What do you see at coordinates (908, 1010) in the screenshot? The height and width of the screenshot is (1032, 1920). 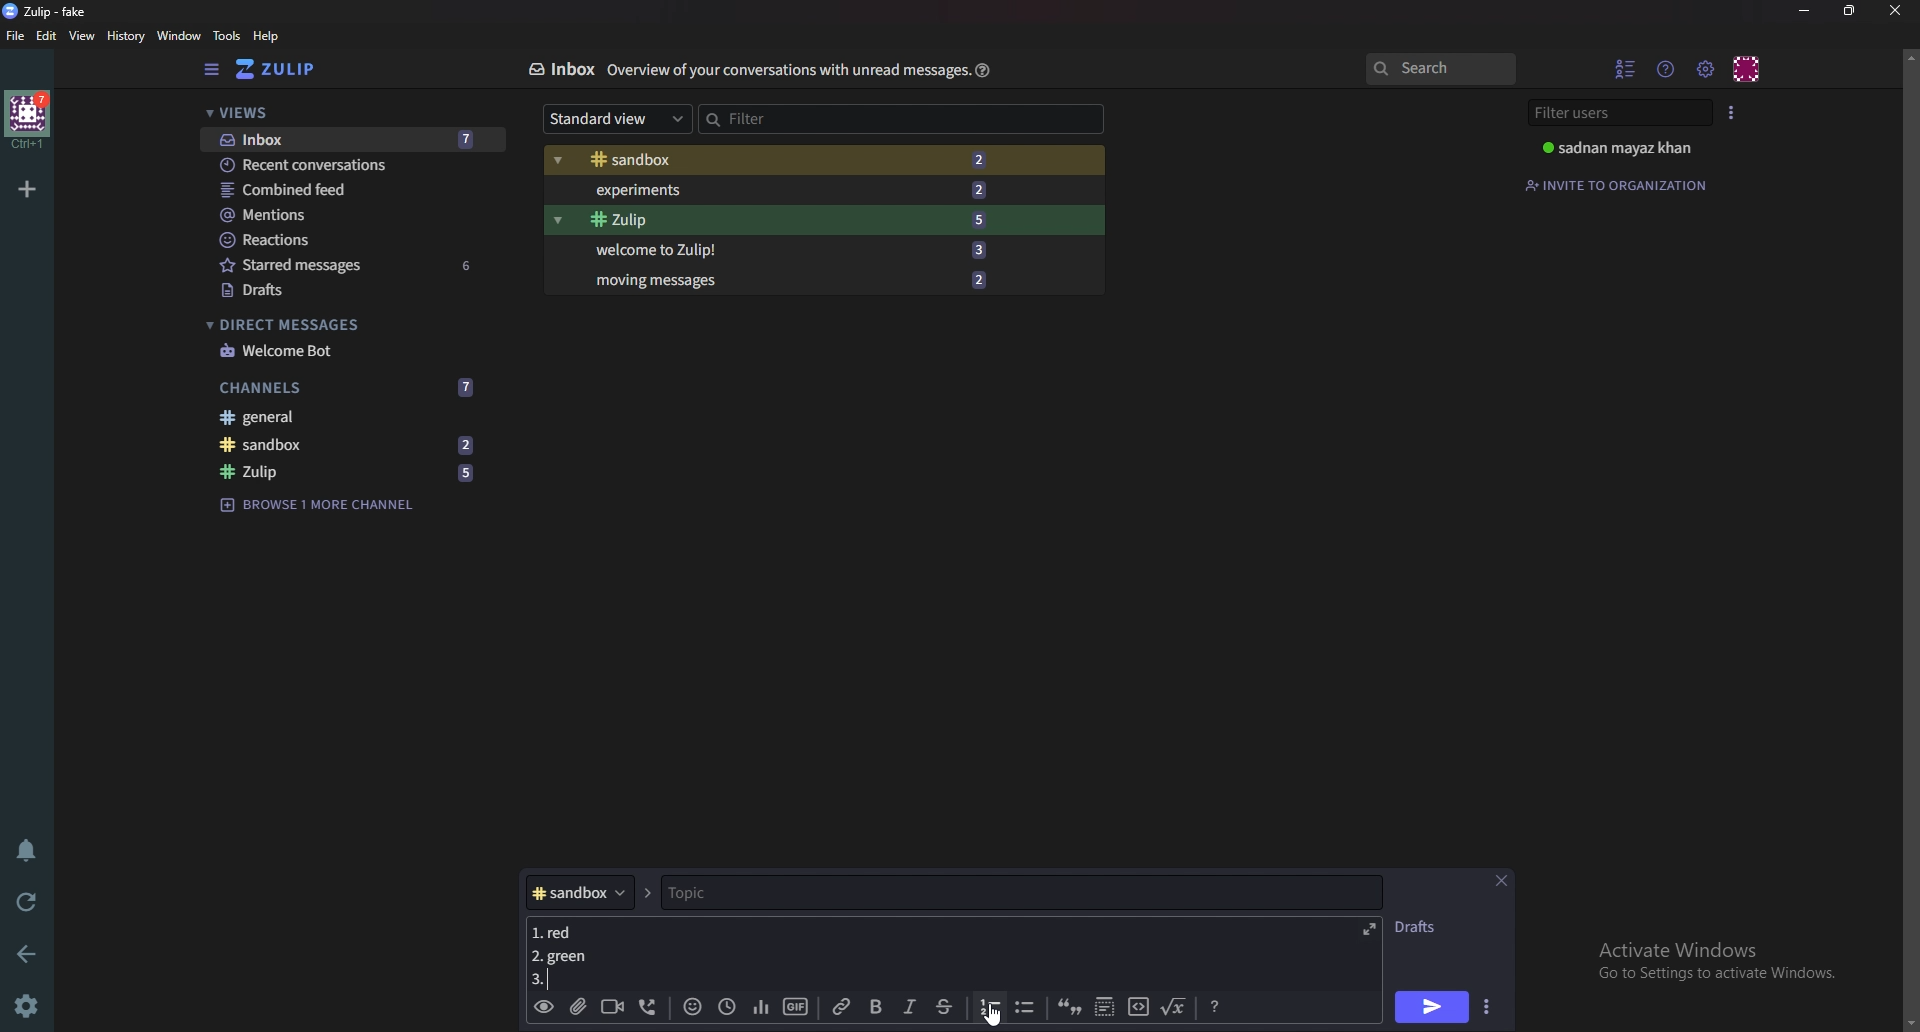 I see `Italic` at bounding box center [908, 1010].